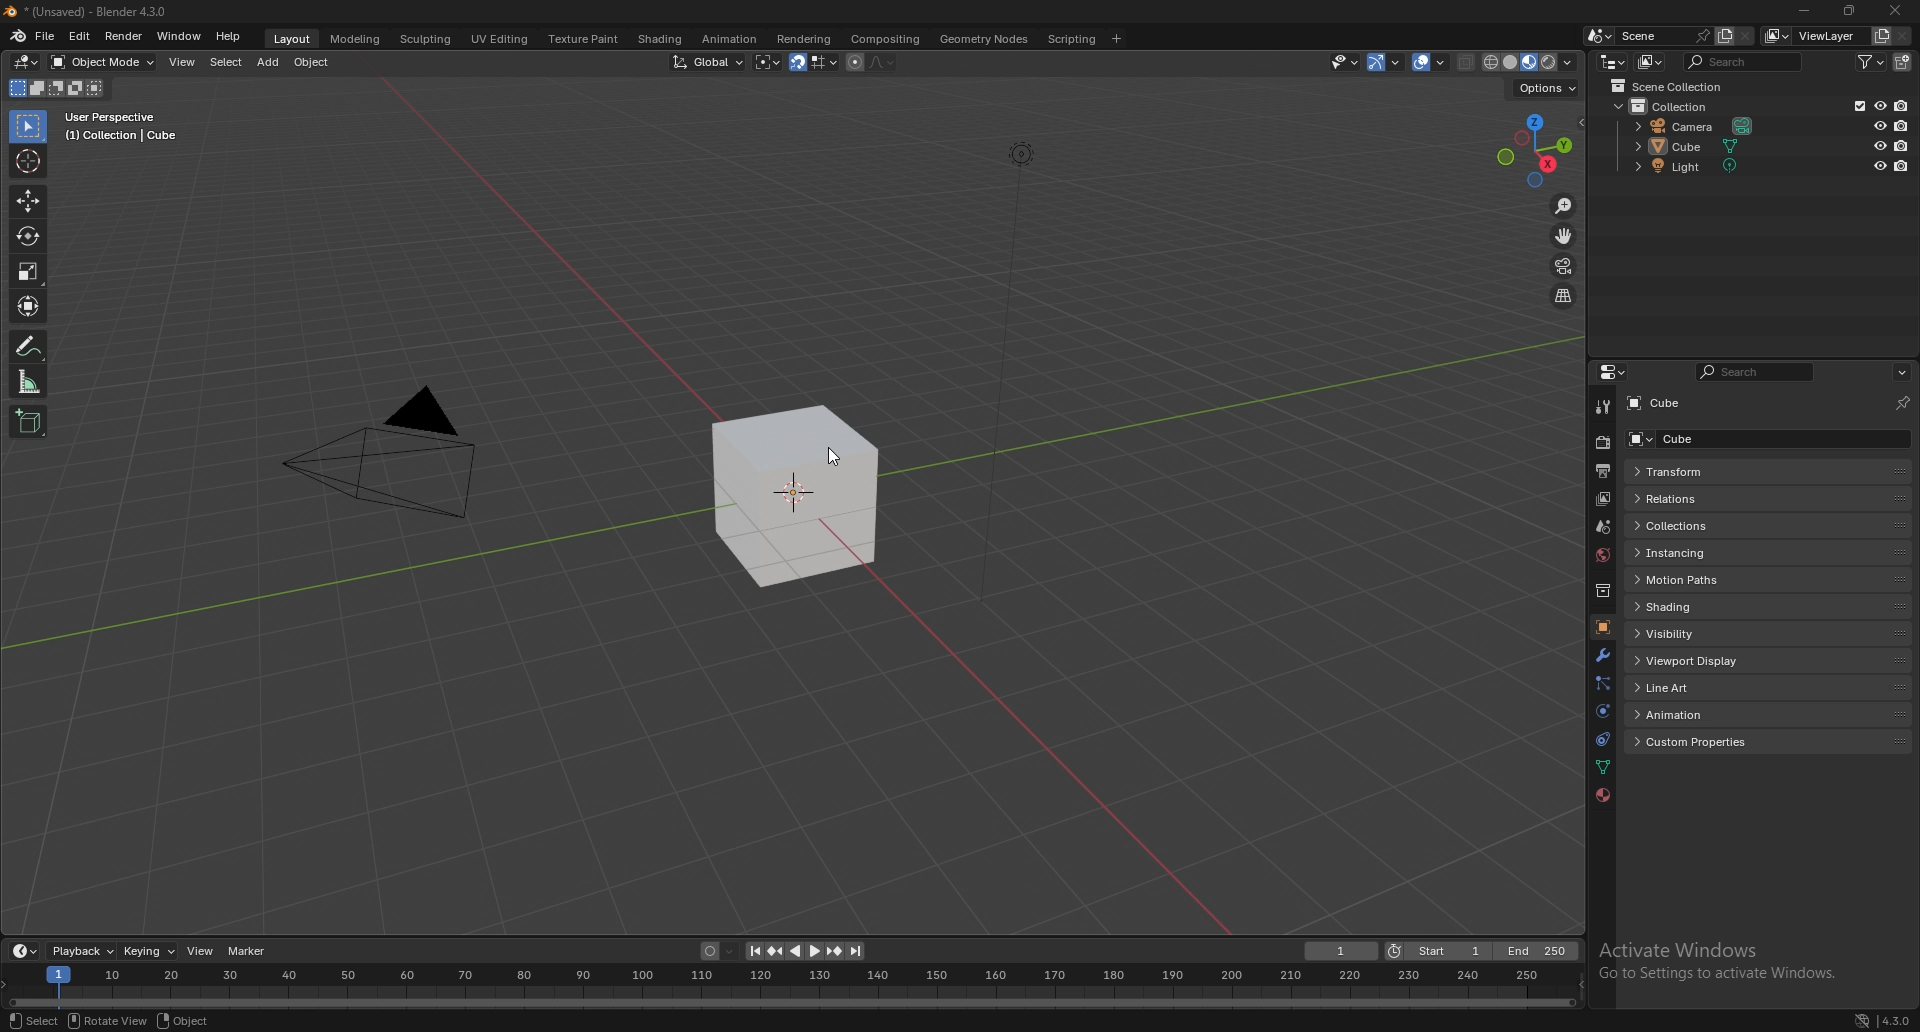 The width and height of the screenshot is (1920, 1032). Describe the element at coordinates (34, 1020) in the screenshot. I see `select` at that location.